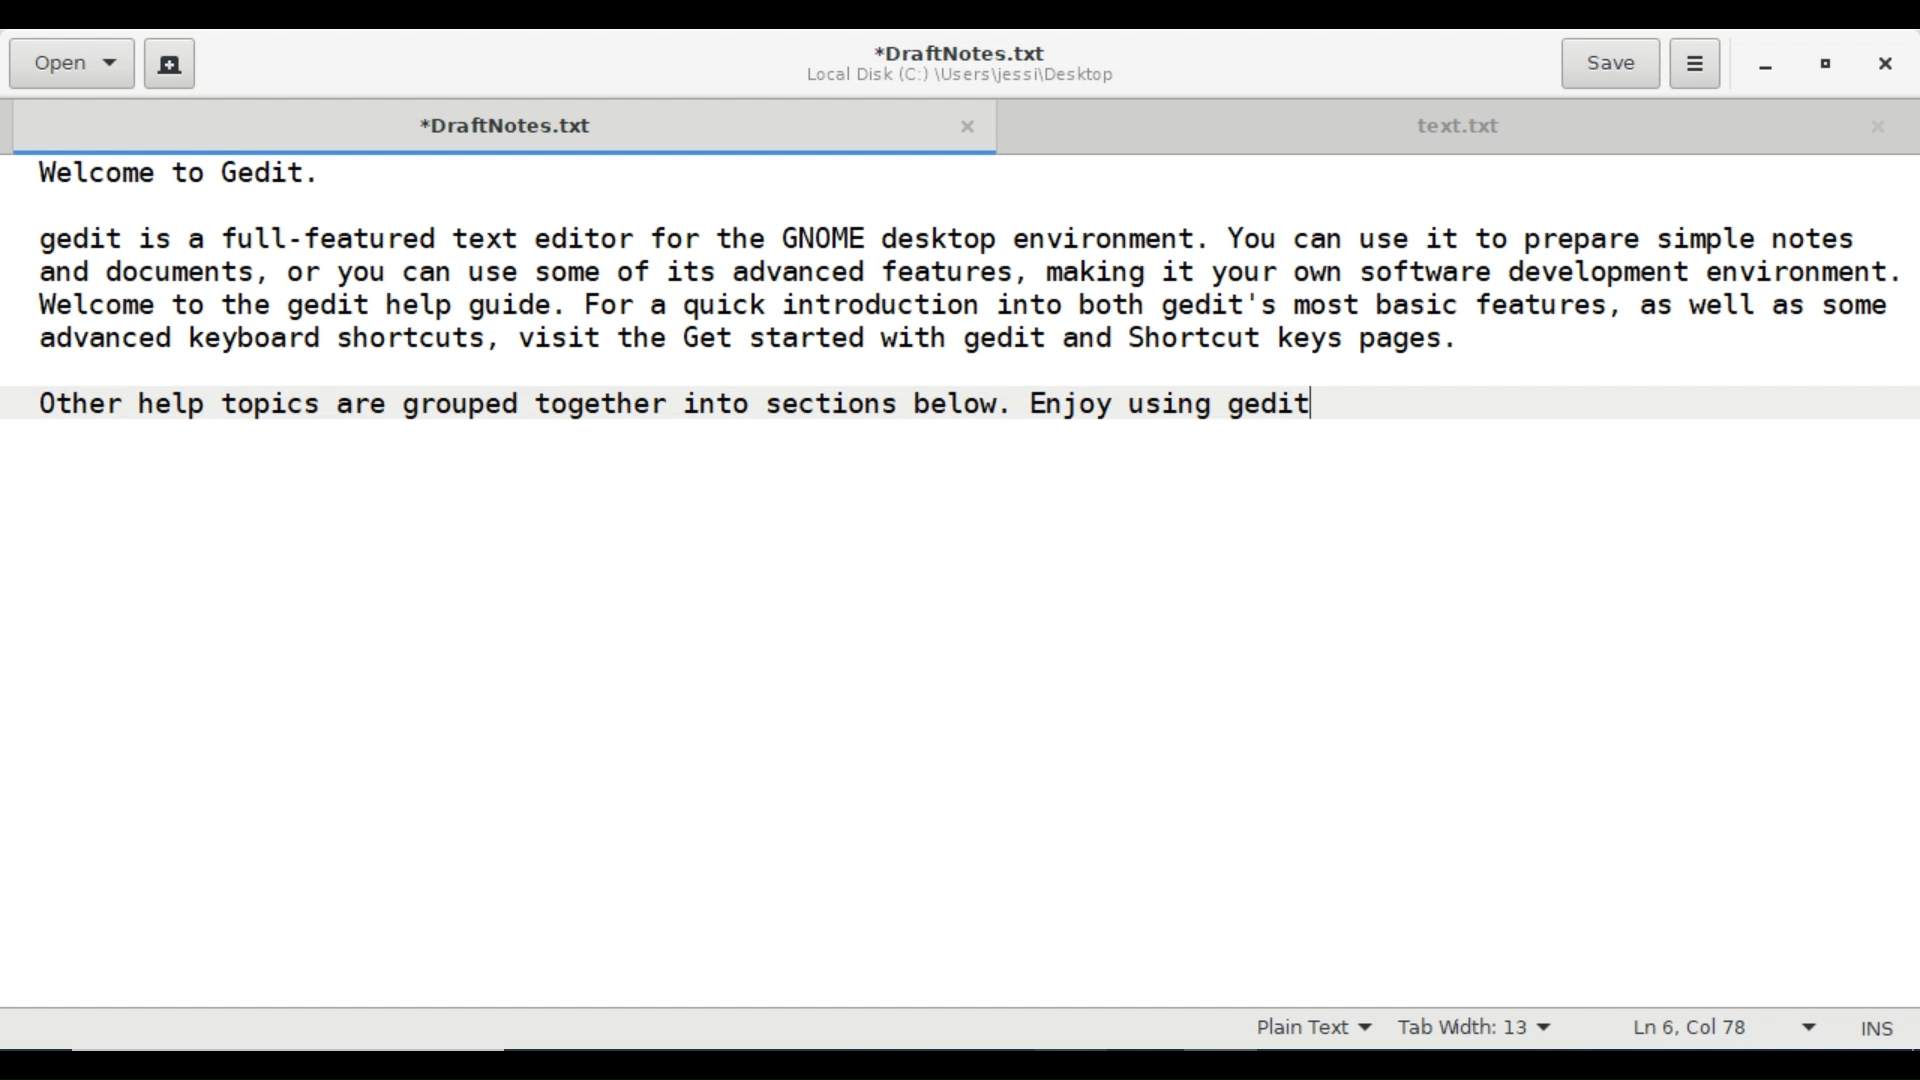 The width and height of the screenshot is (1920, 1080). What do you see at coordinates (962, 52) in the screenshot?
I see `Document name` at bounding box center [962, 52].